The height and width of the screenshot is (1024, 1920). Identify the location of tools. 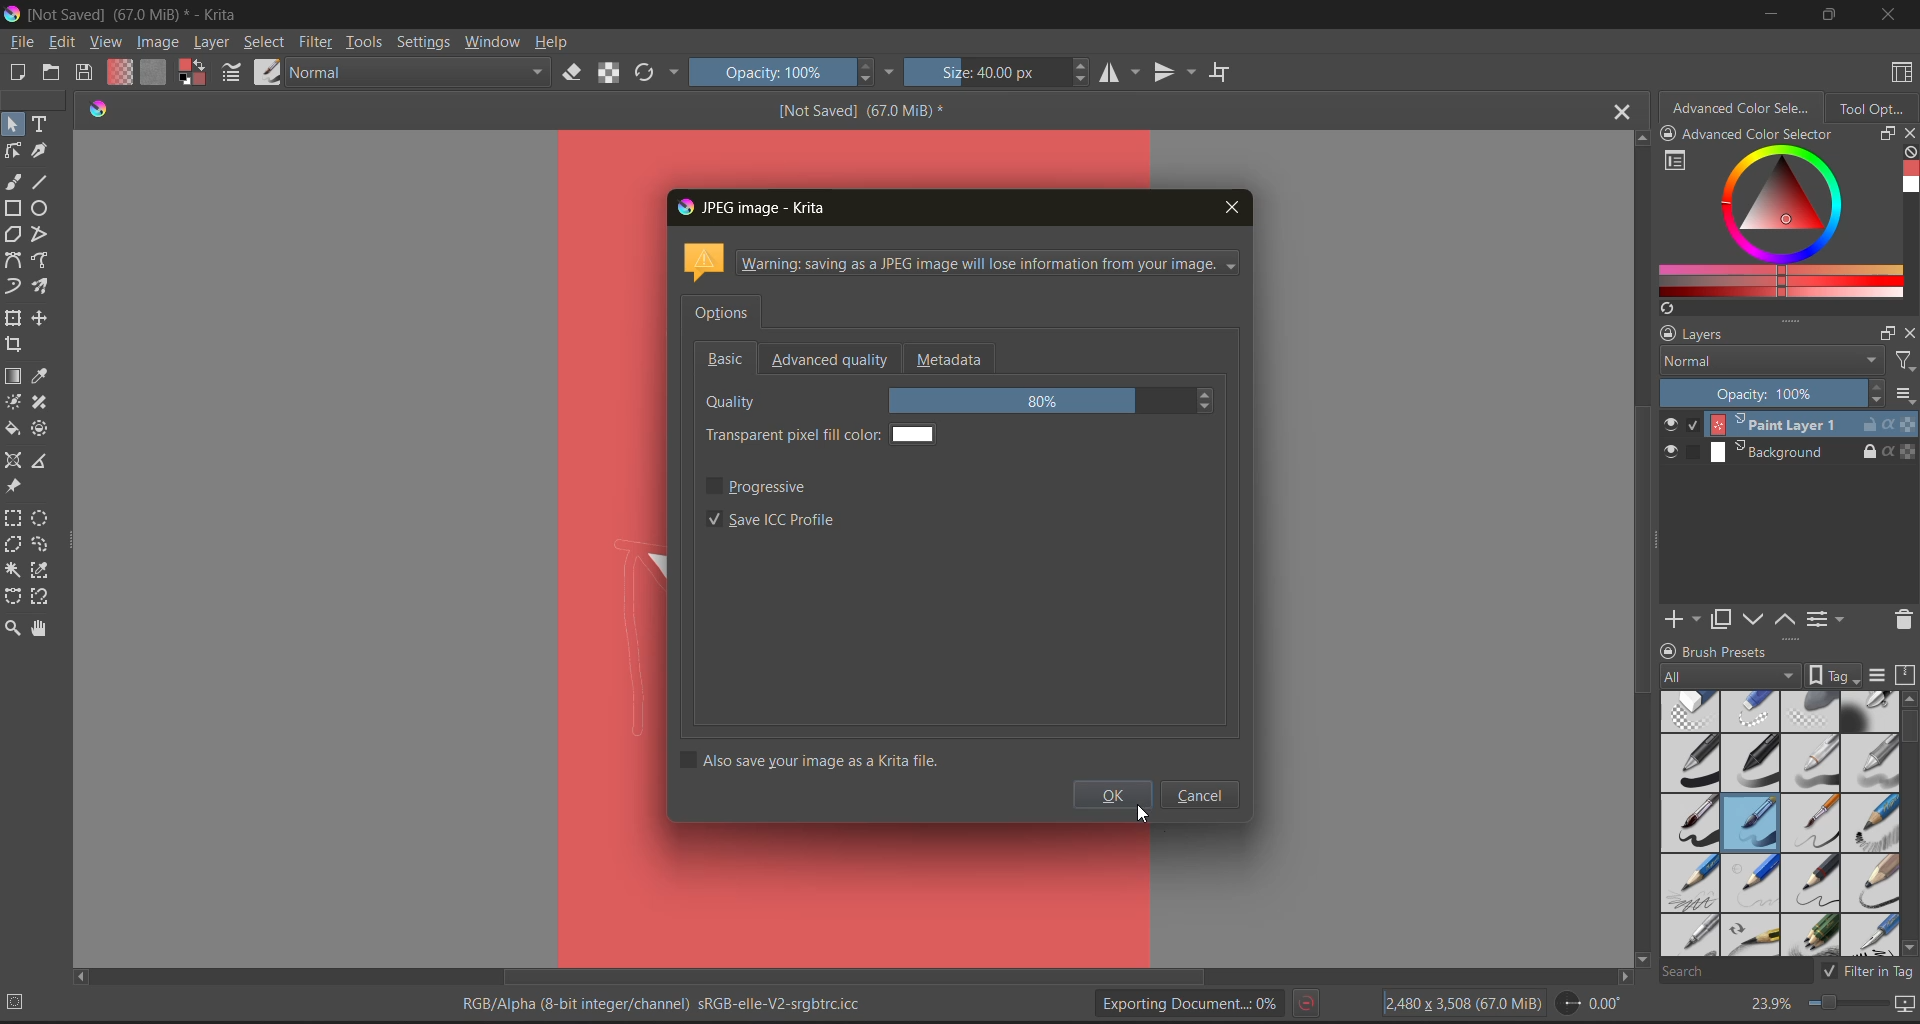
(12, 626).